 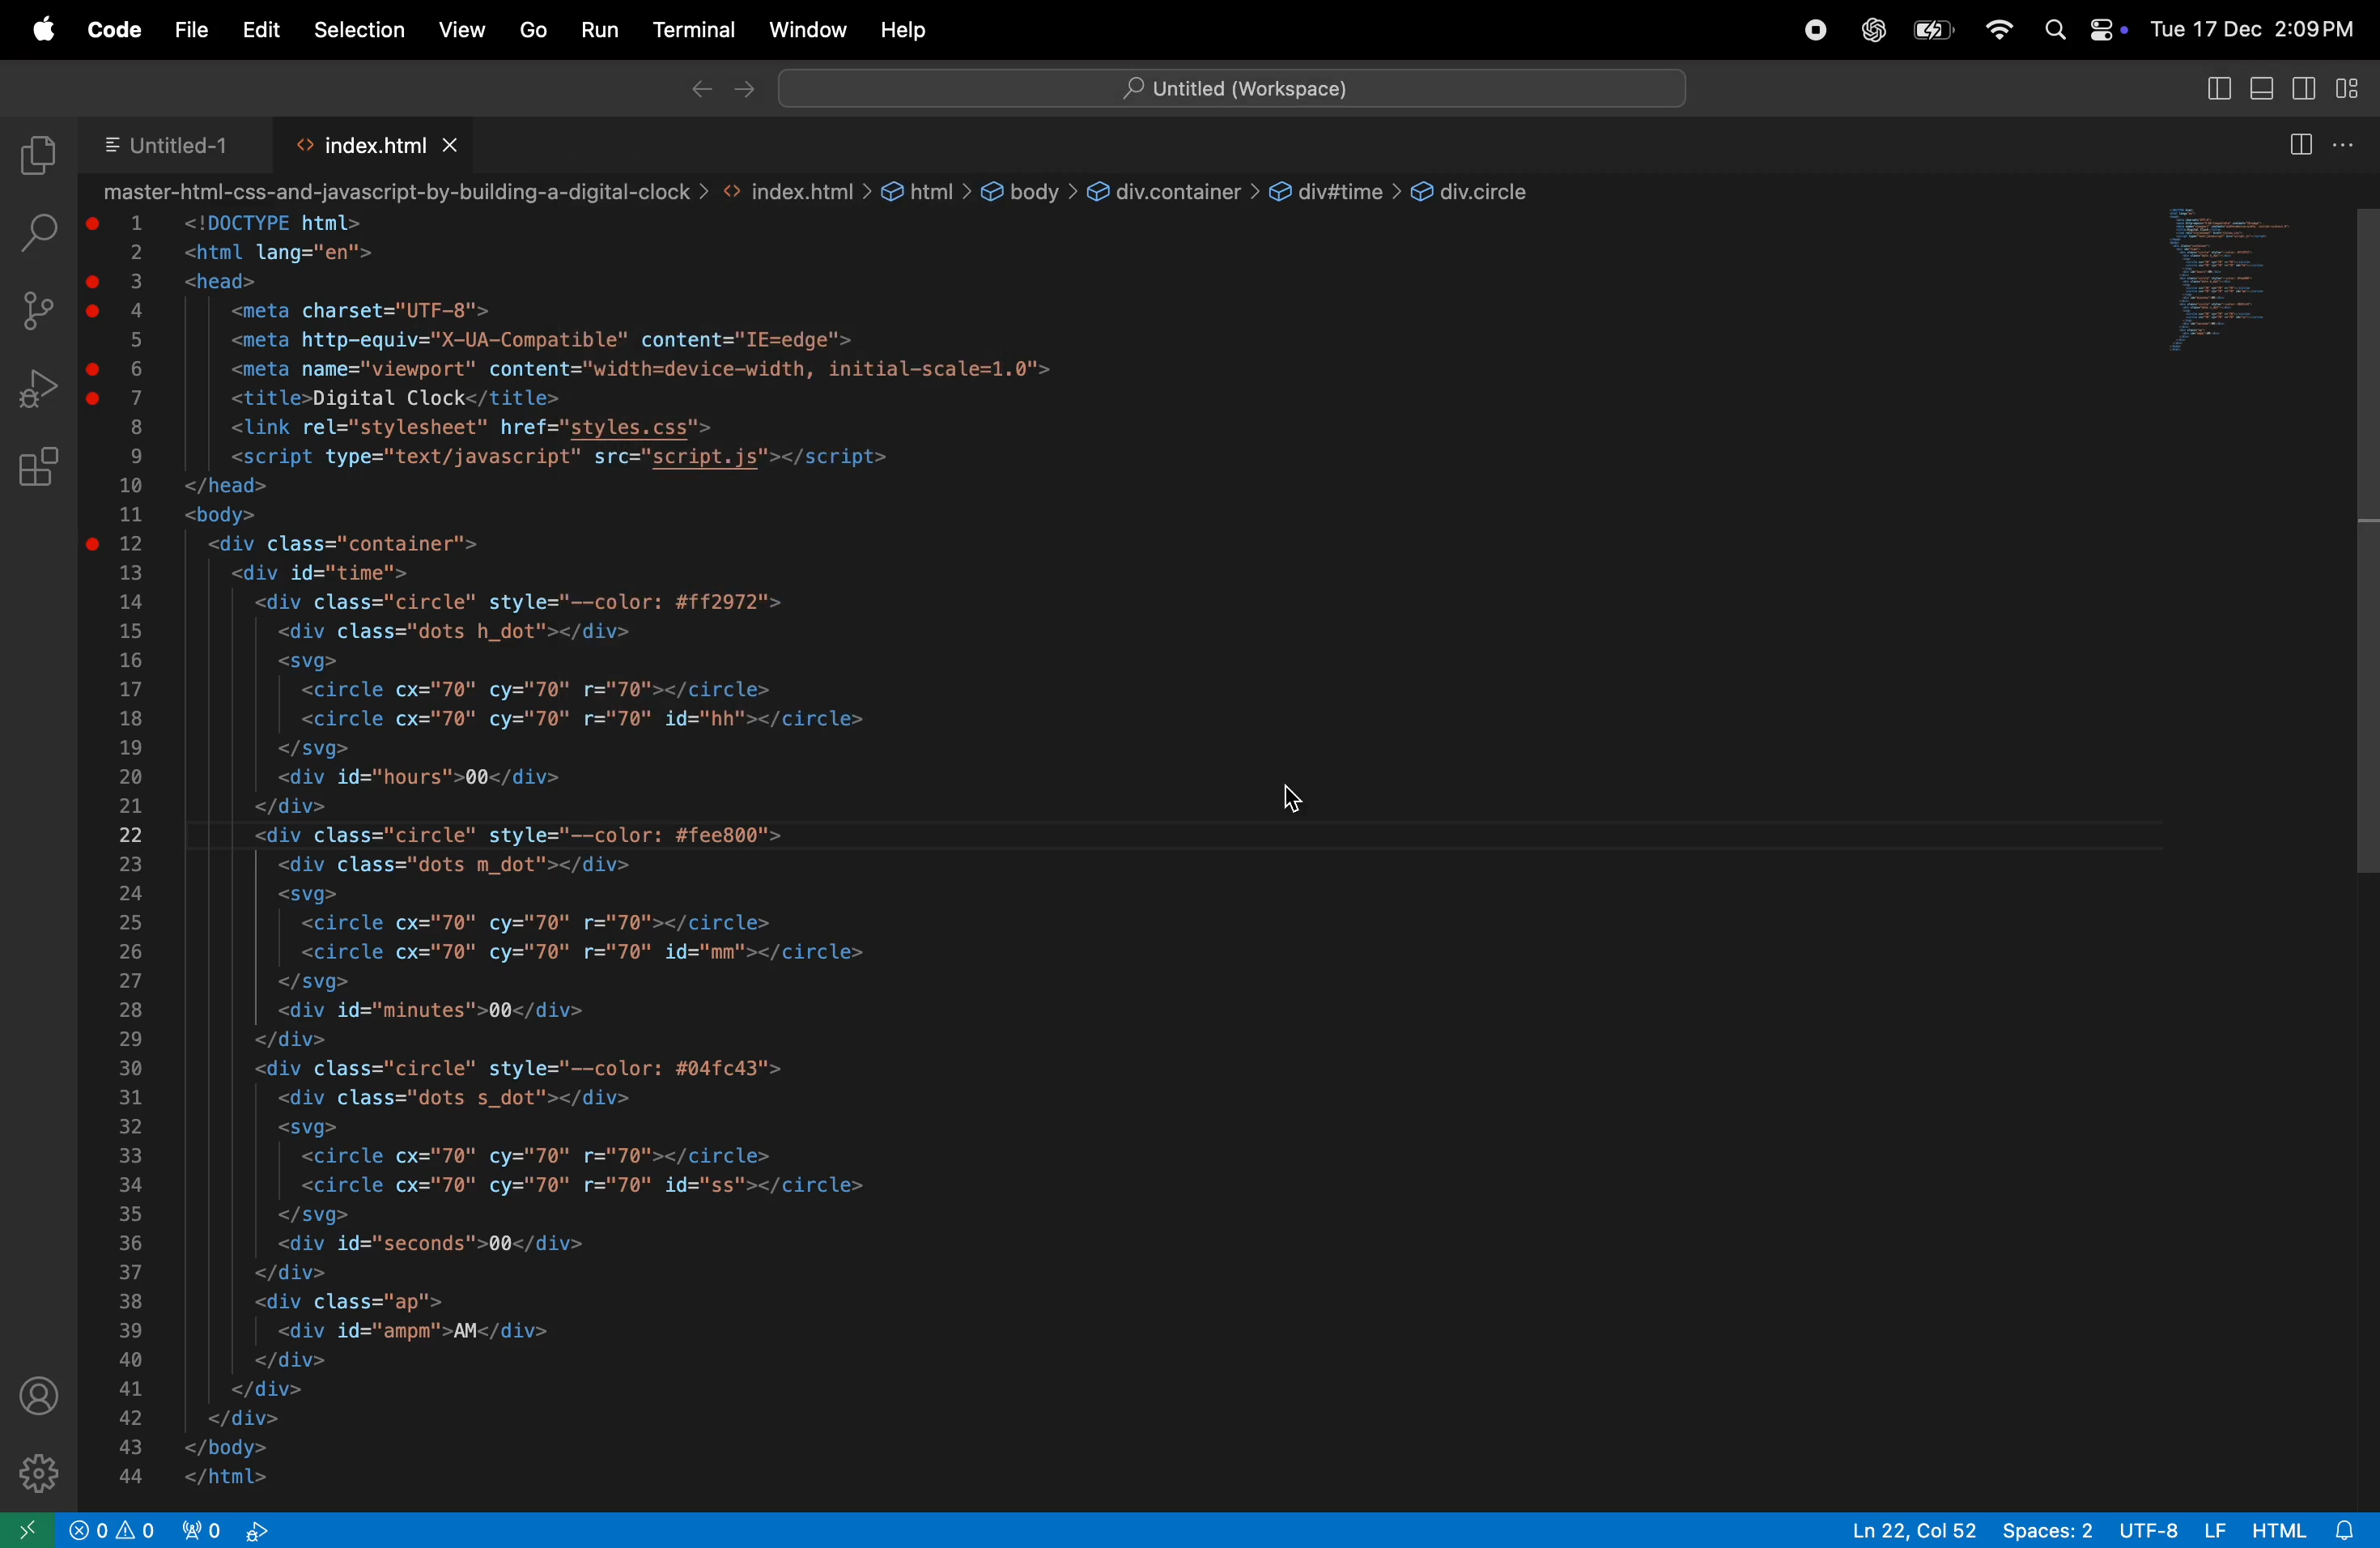 What do you see at coordinates (823, 193) in the screenshot?
I see `-html-css-and-javascript-by-building-a-digital-clock > <> index.html > € html > @ body > © div.container > @ div#time > @ div.circle` at bounding box center [823, 193].